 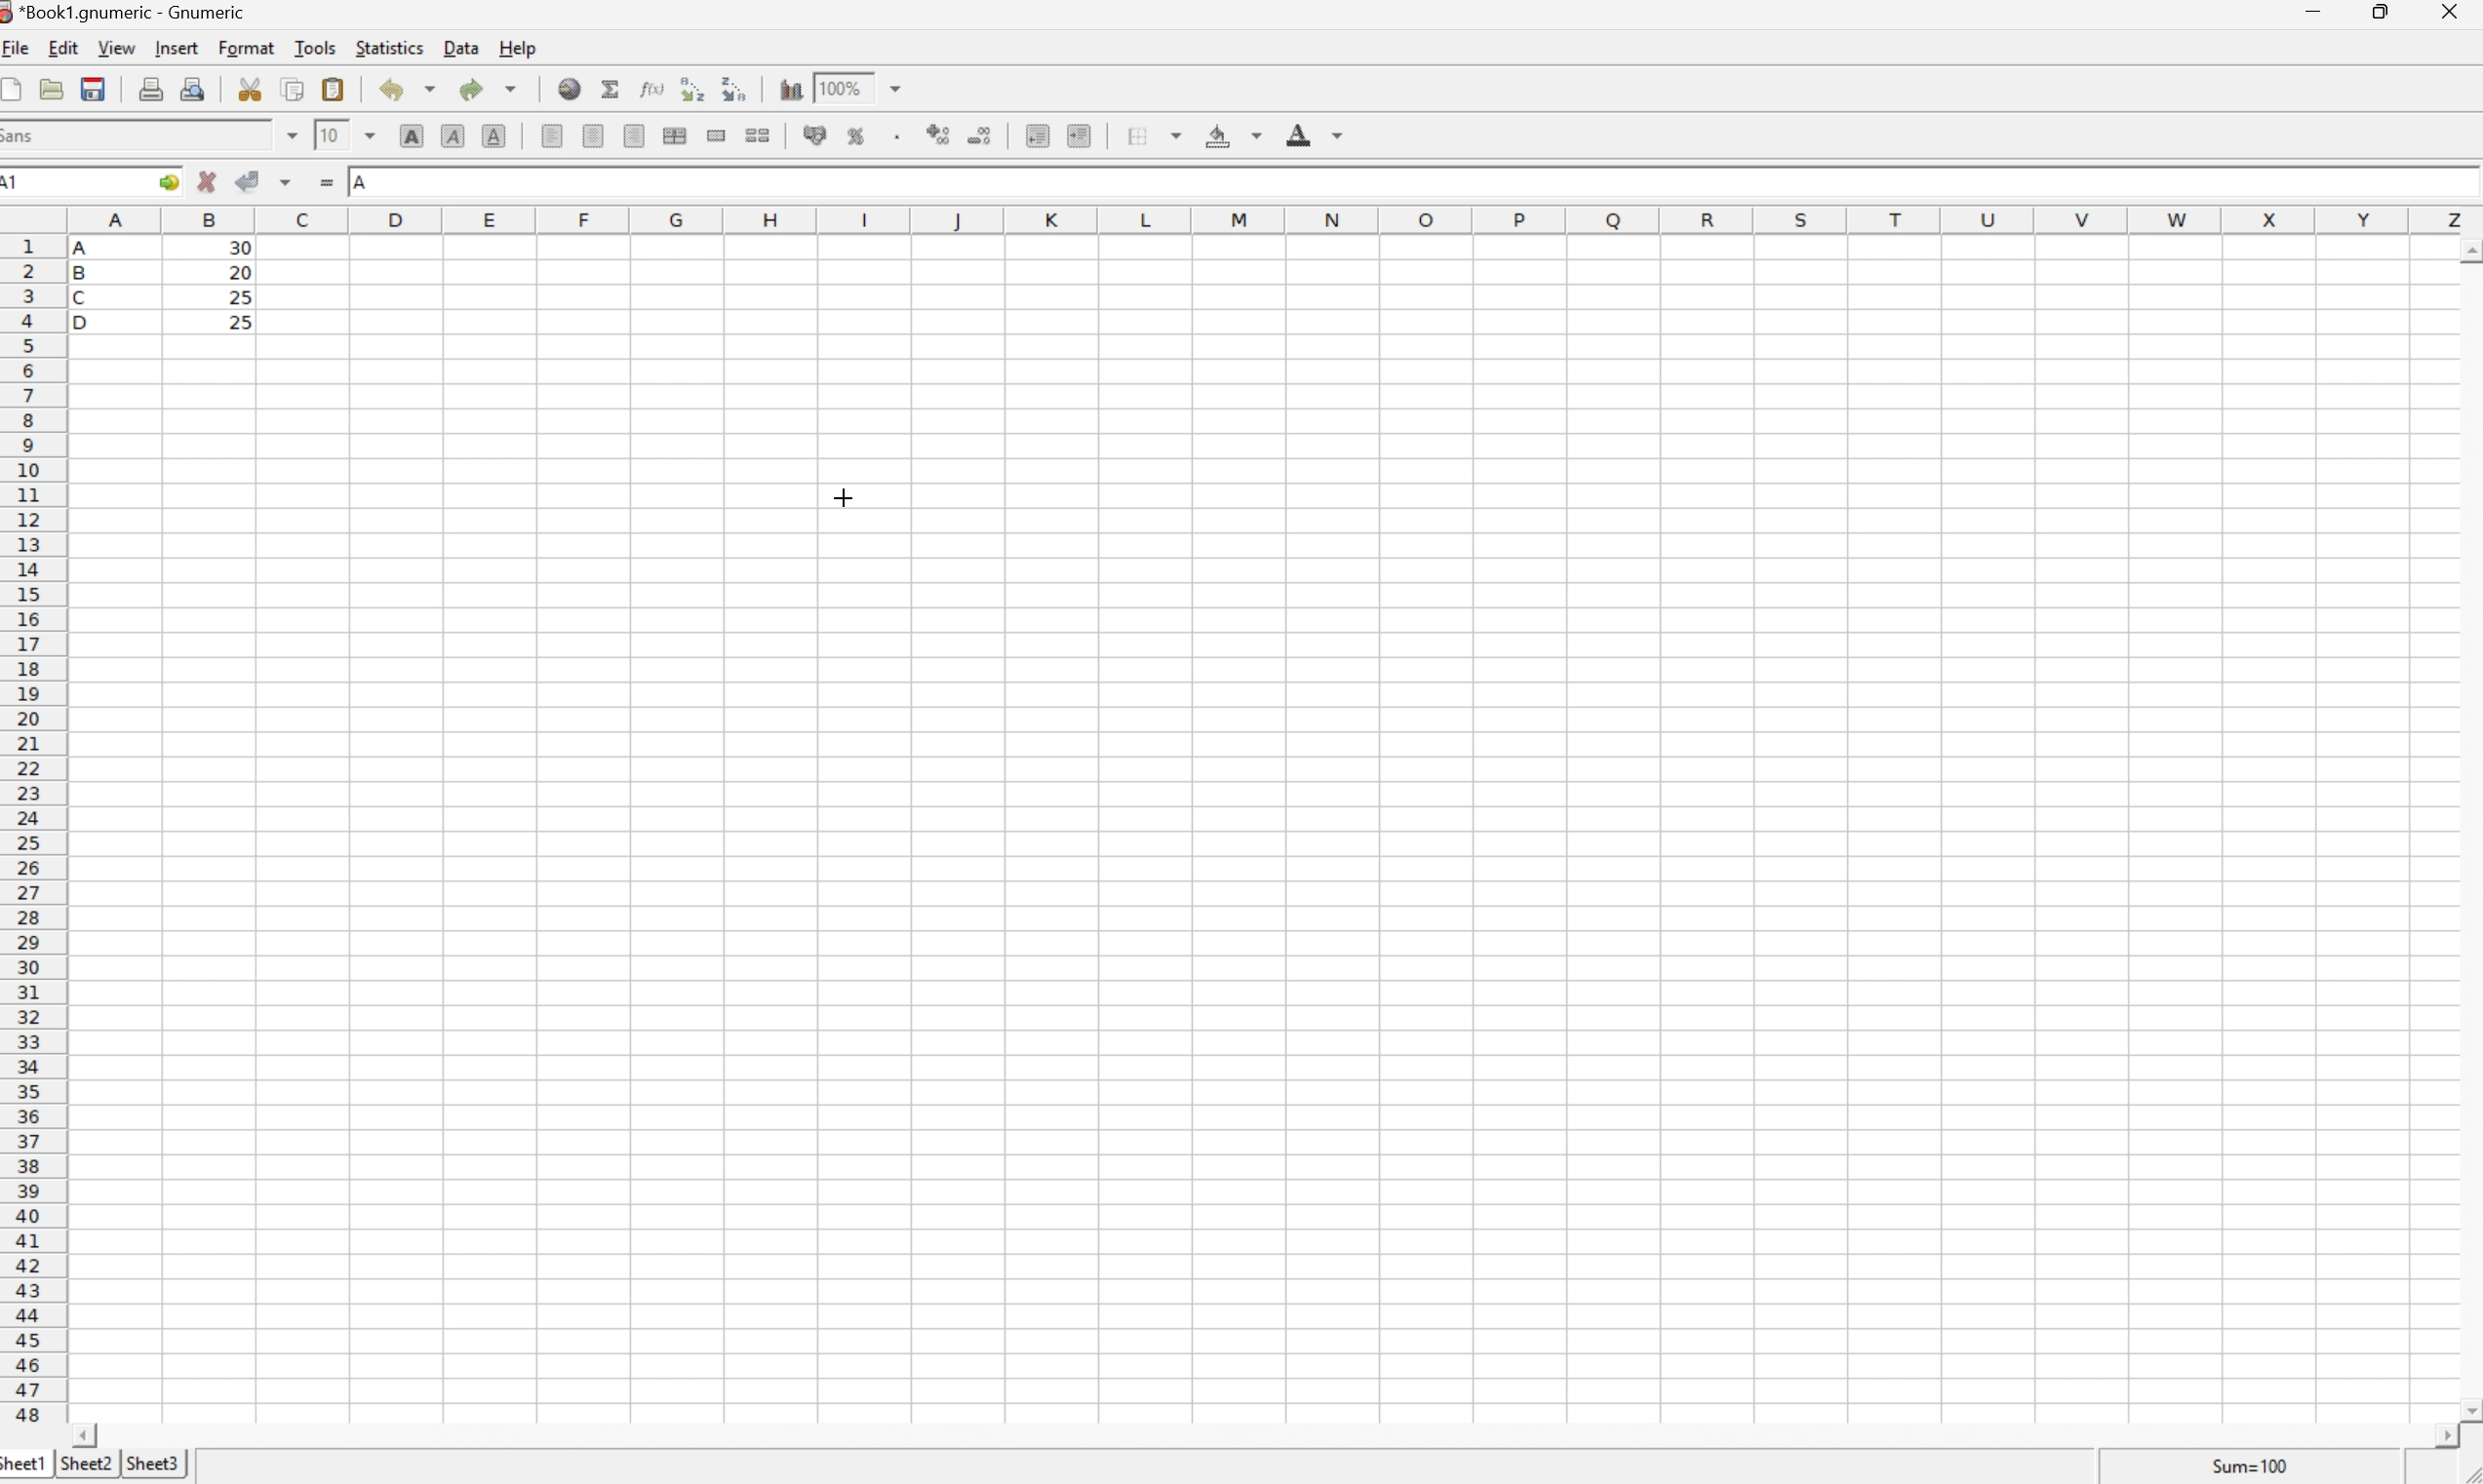 What do you see at coordinates (2467, 247) in the screenshot?
I see `Scroll Up` at bounding box center [2467, 247].